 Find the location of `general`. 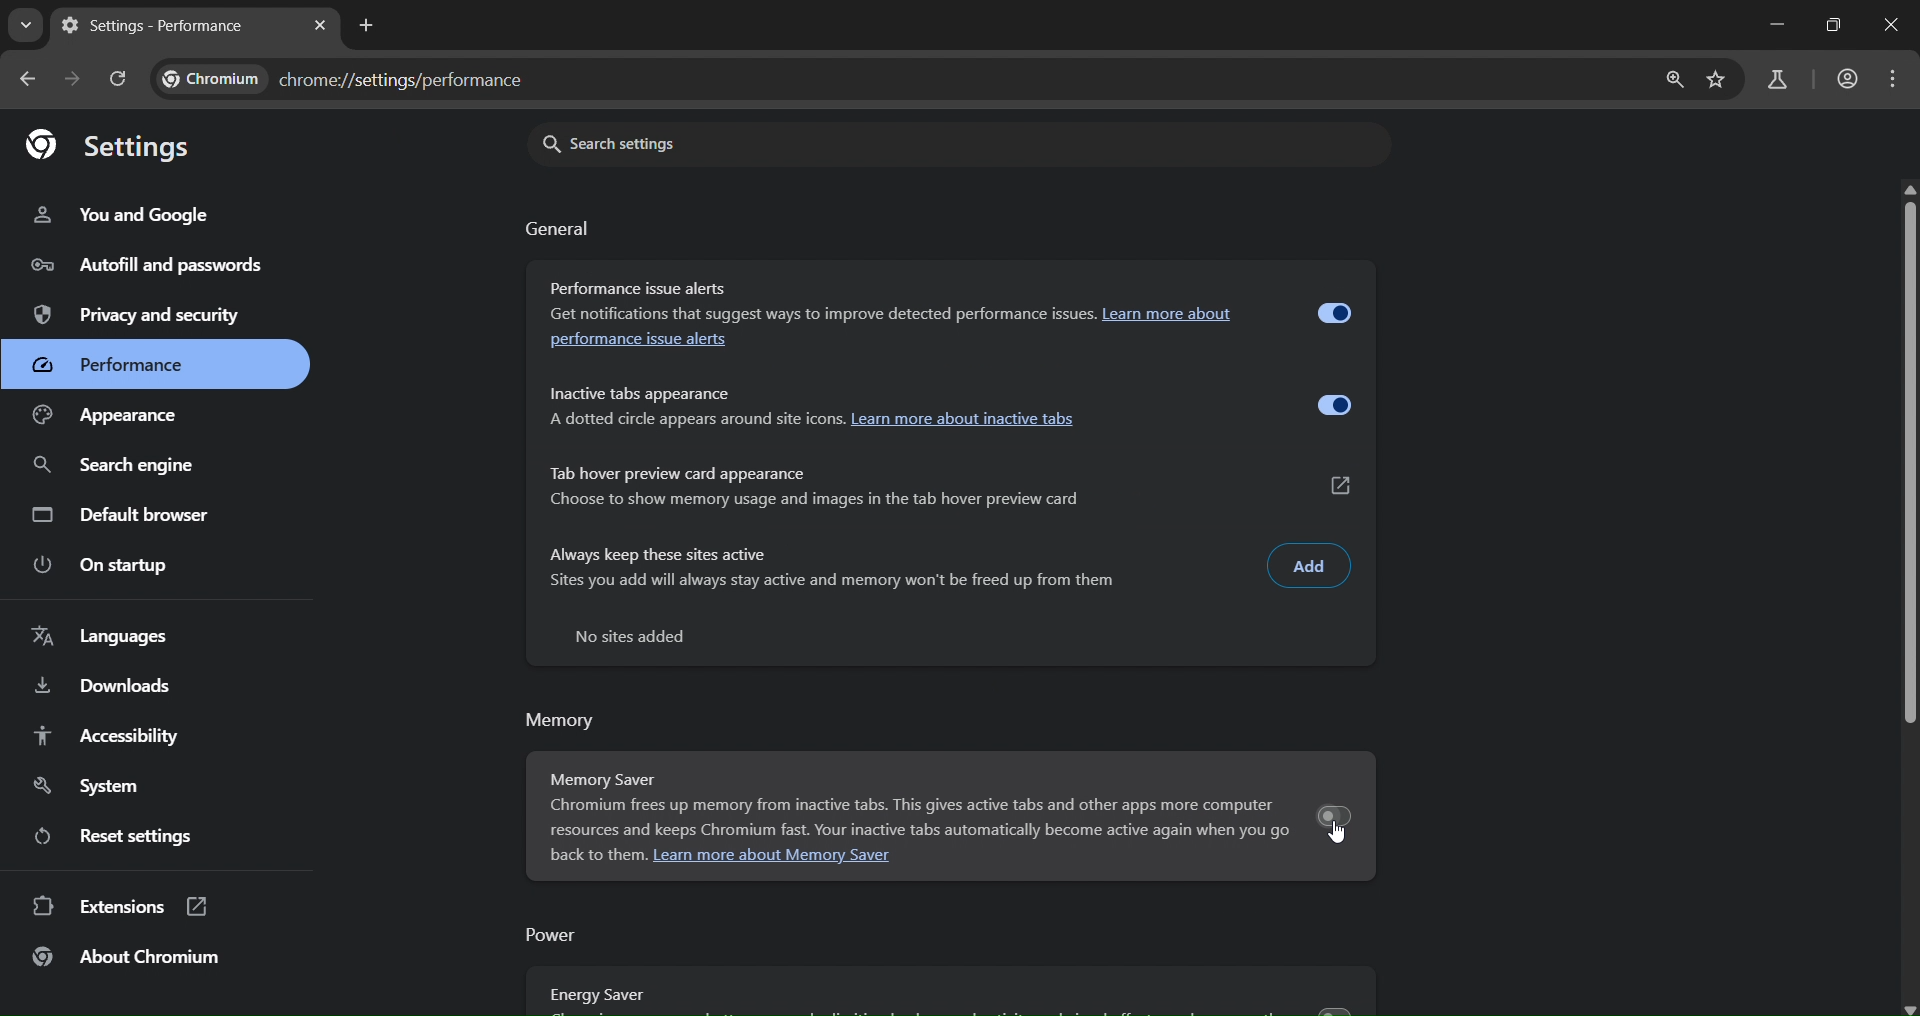

general is located at coordinates (559, 228).